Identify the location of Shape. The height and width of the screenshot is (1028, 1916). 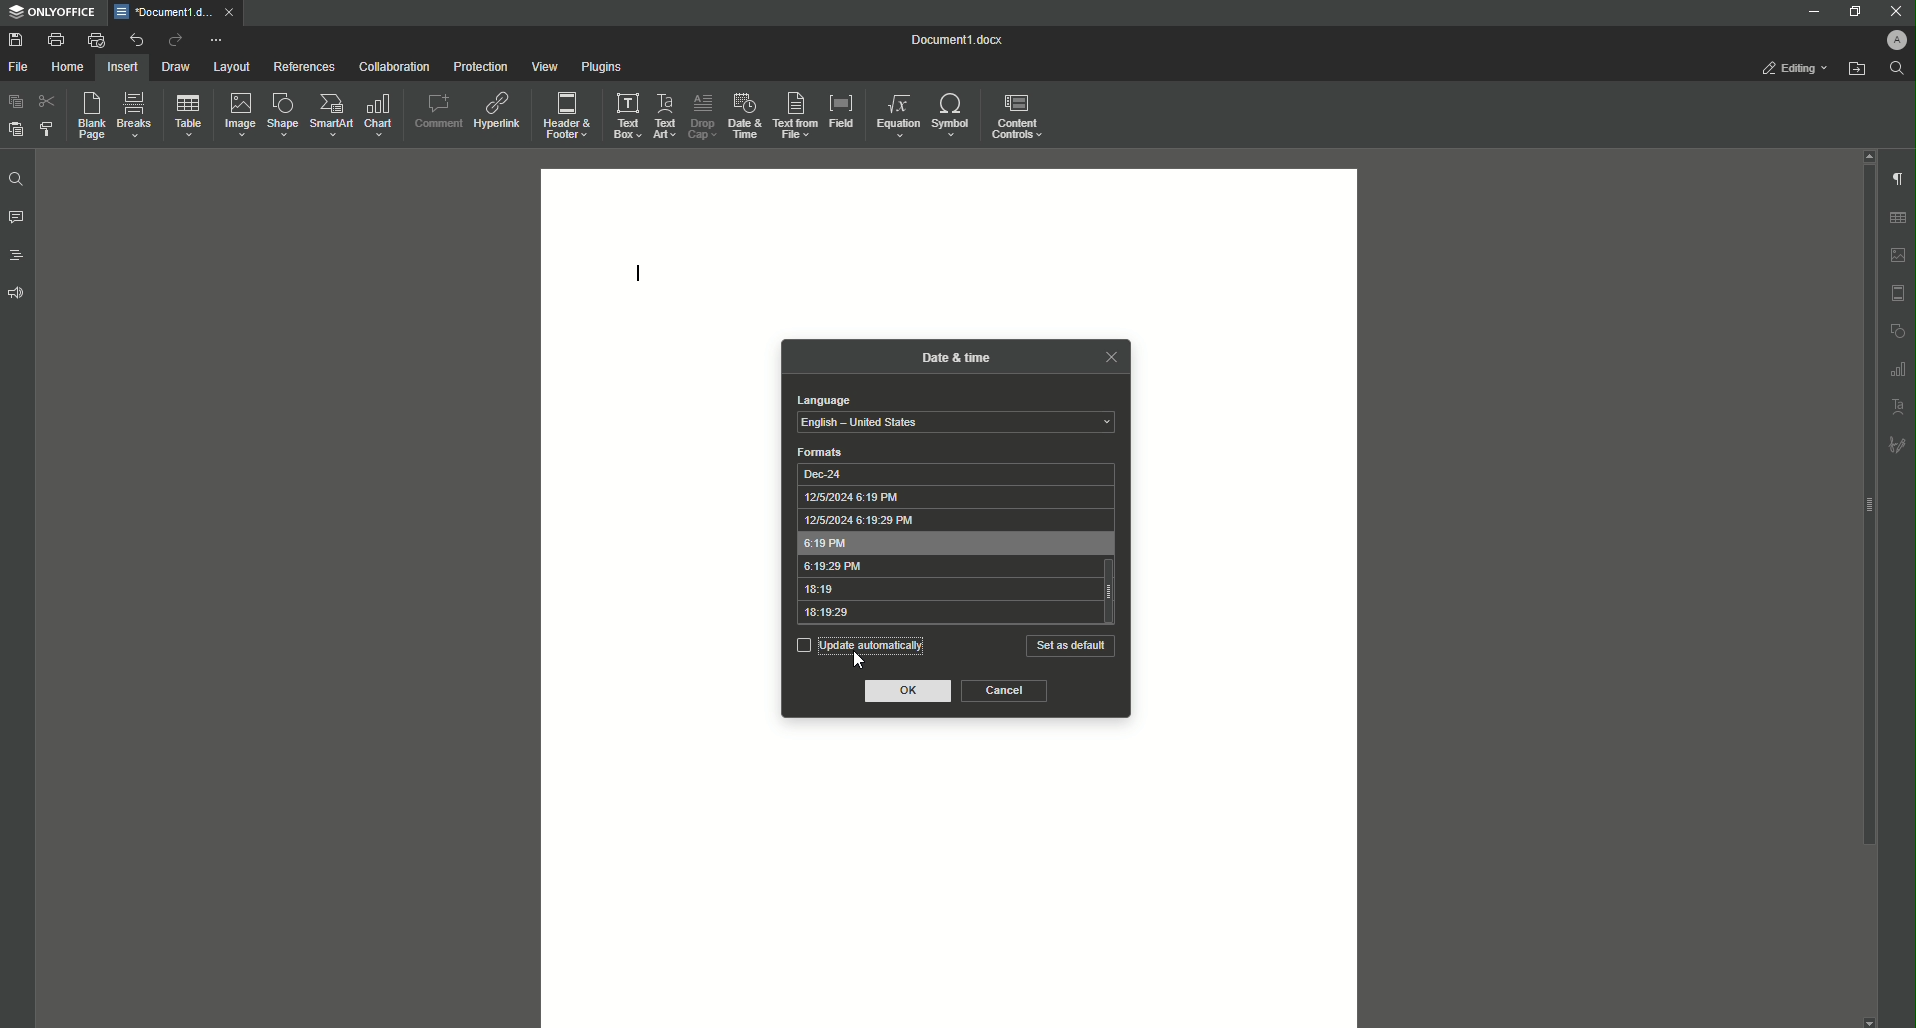
(279, 115).